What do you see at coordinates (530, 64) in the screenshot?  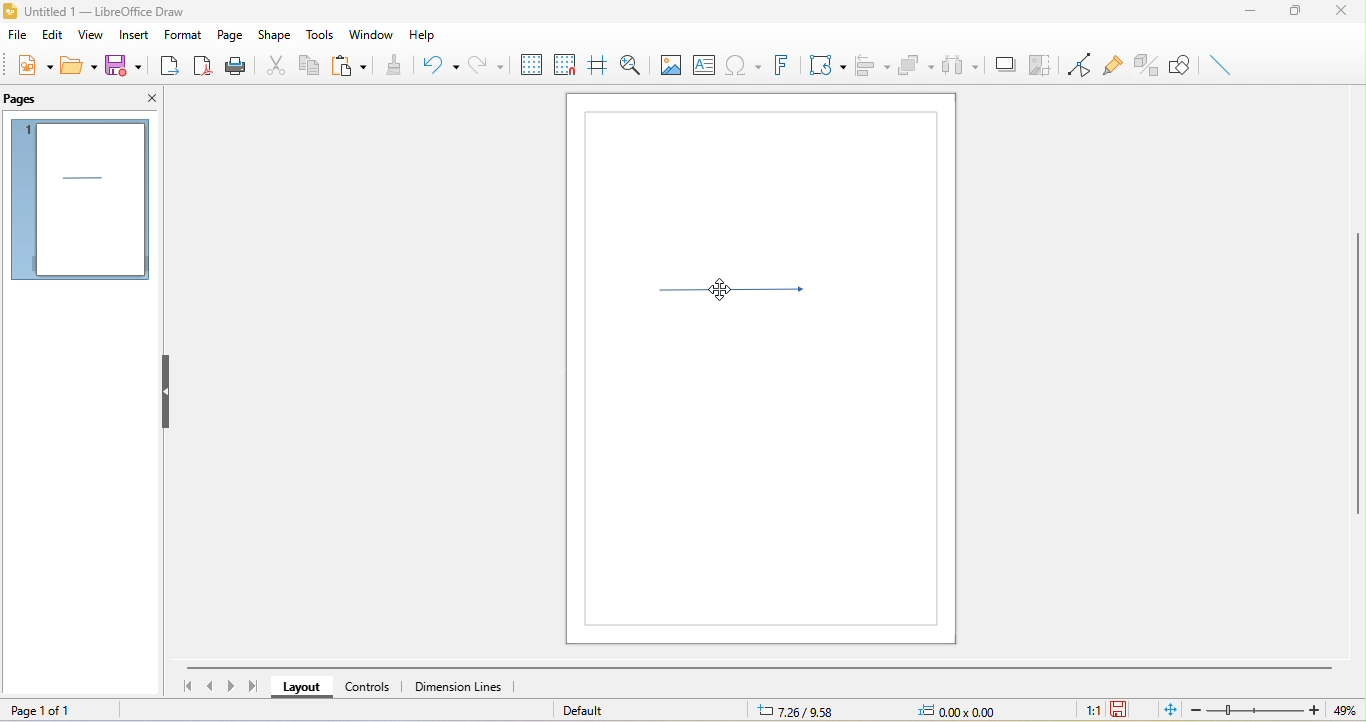 I see `display to grids` at bounding box center [530, 64].